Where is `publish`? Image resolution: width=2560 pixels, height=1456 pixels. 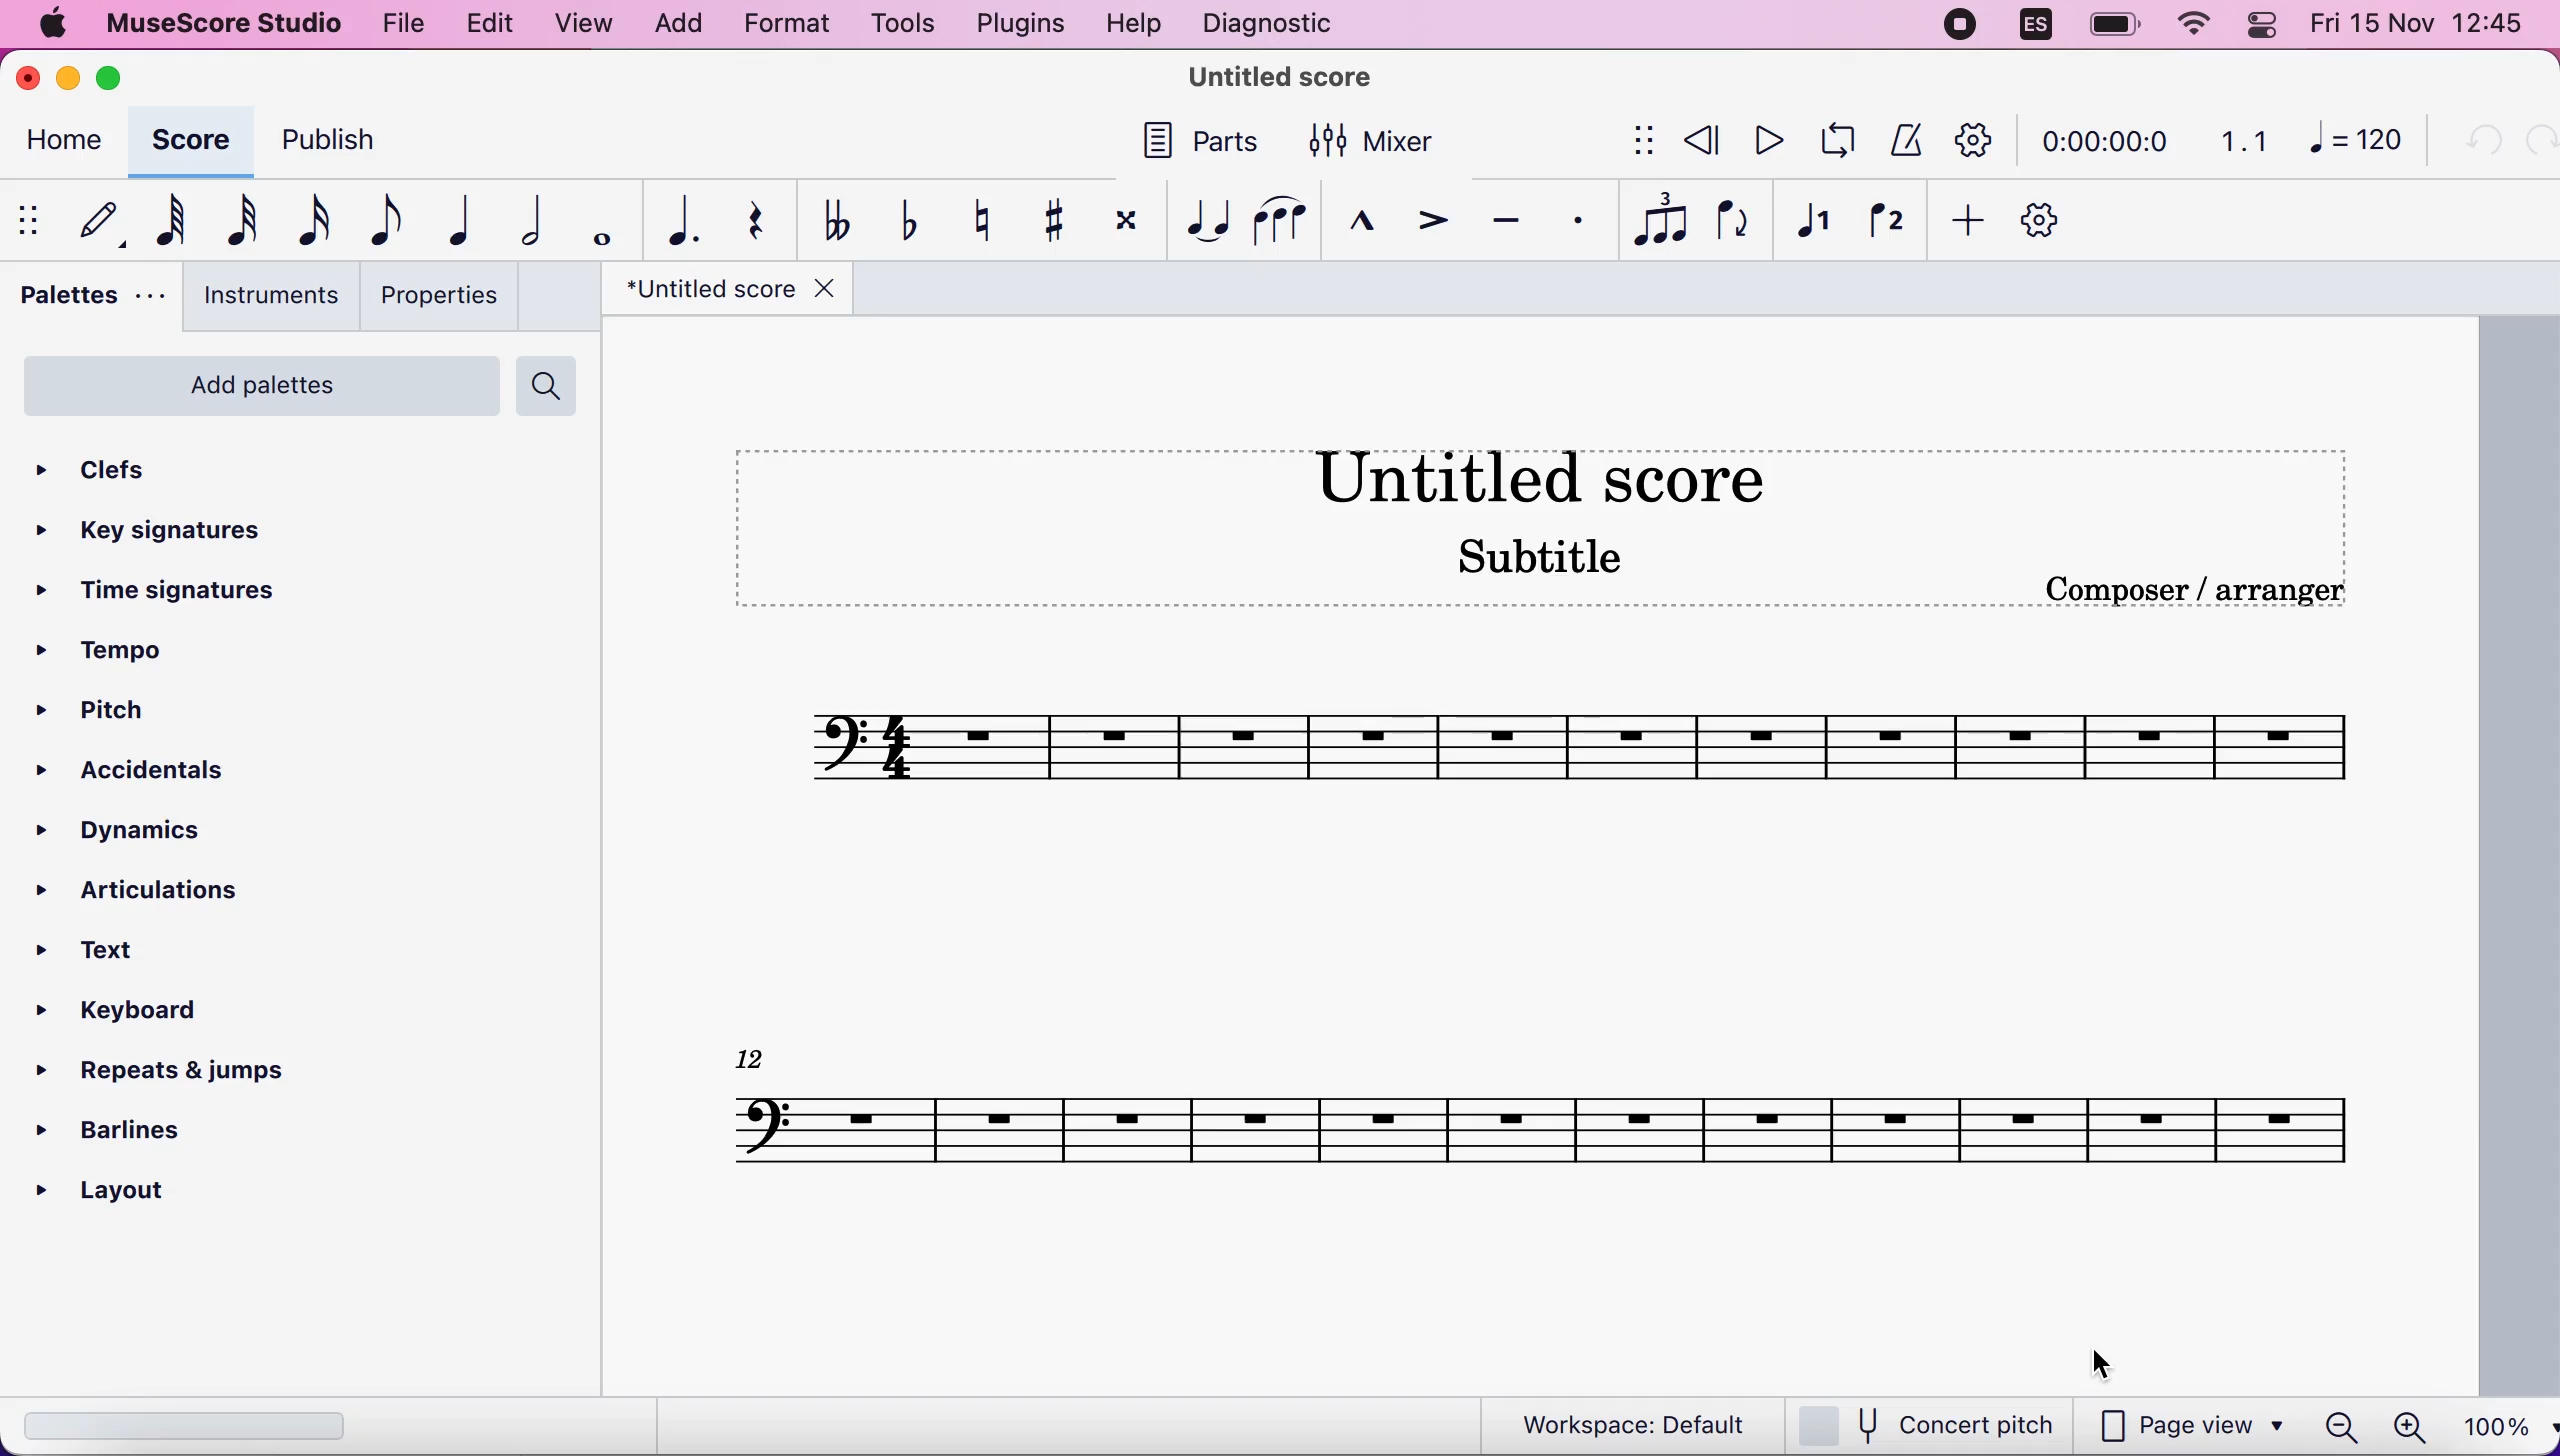 publish is located at coordinates (323, 139).